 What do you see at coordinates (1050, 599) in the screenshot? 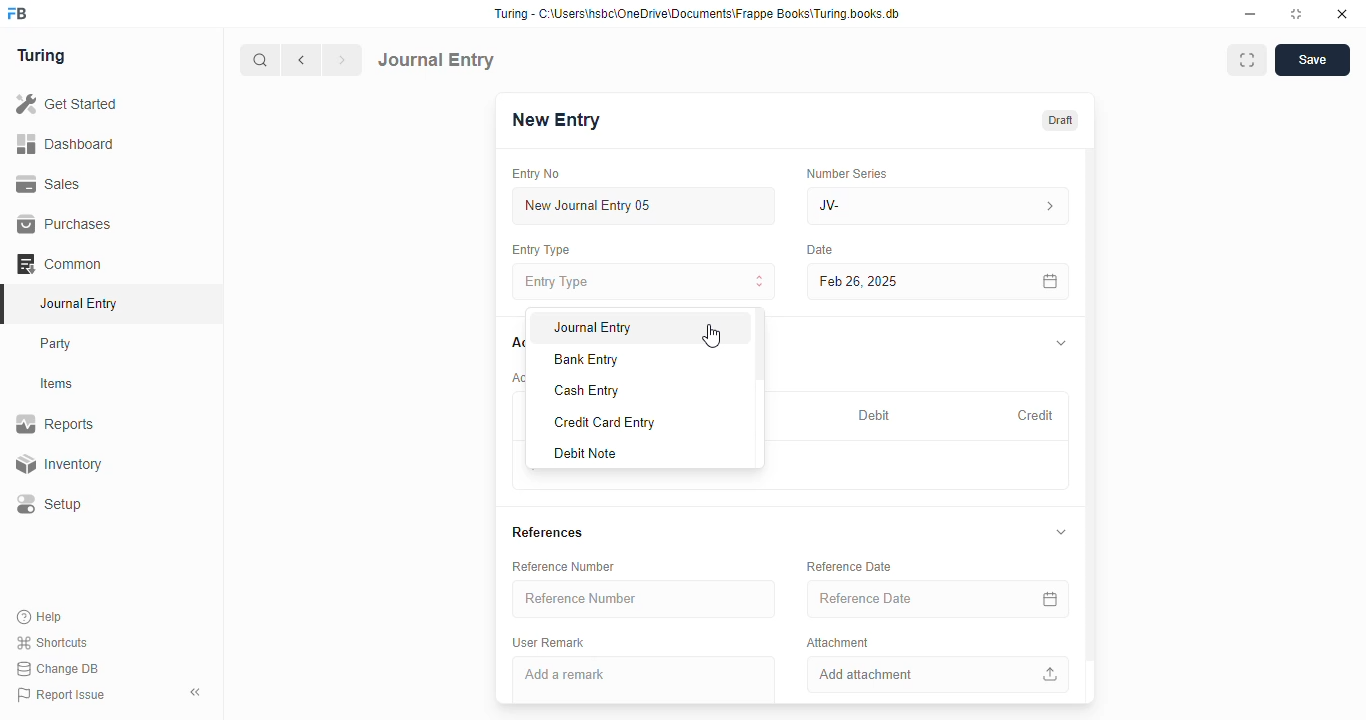
I see `calendar icon` at bounding box center [1050, 599].